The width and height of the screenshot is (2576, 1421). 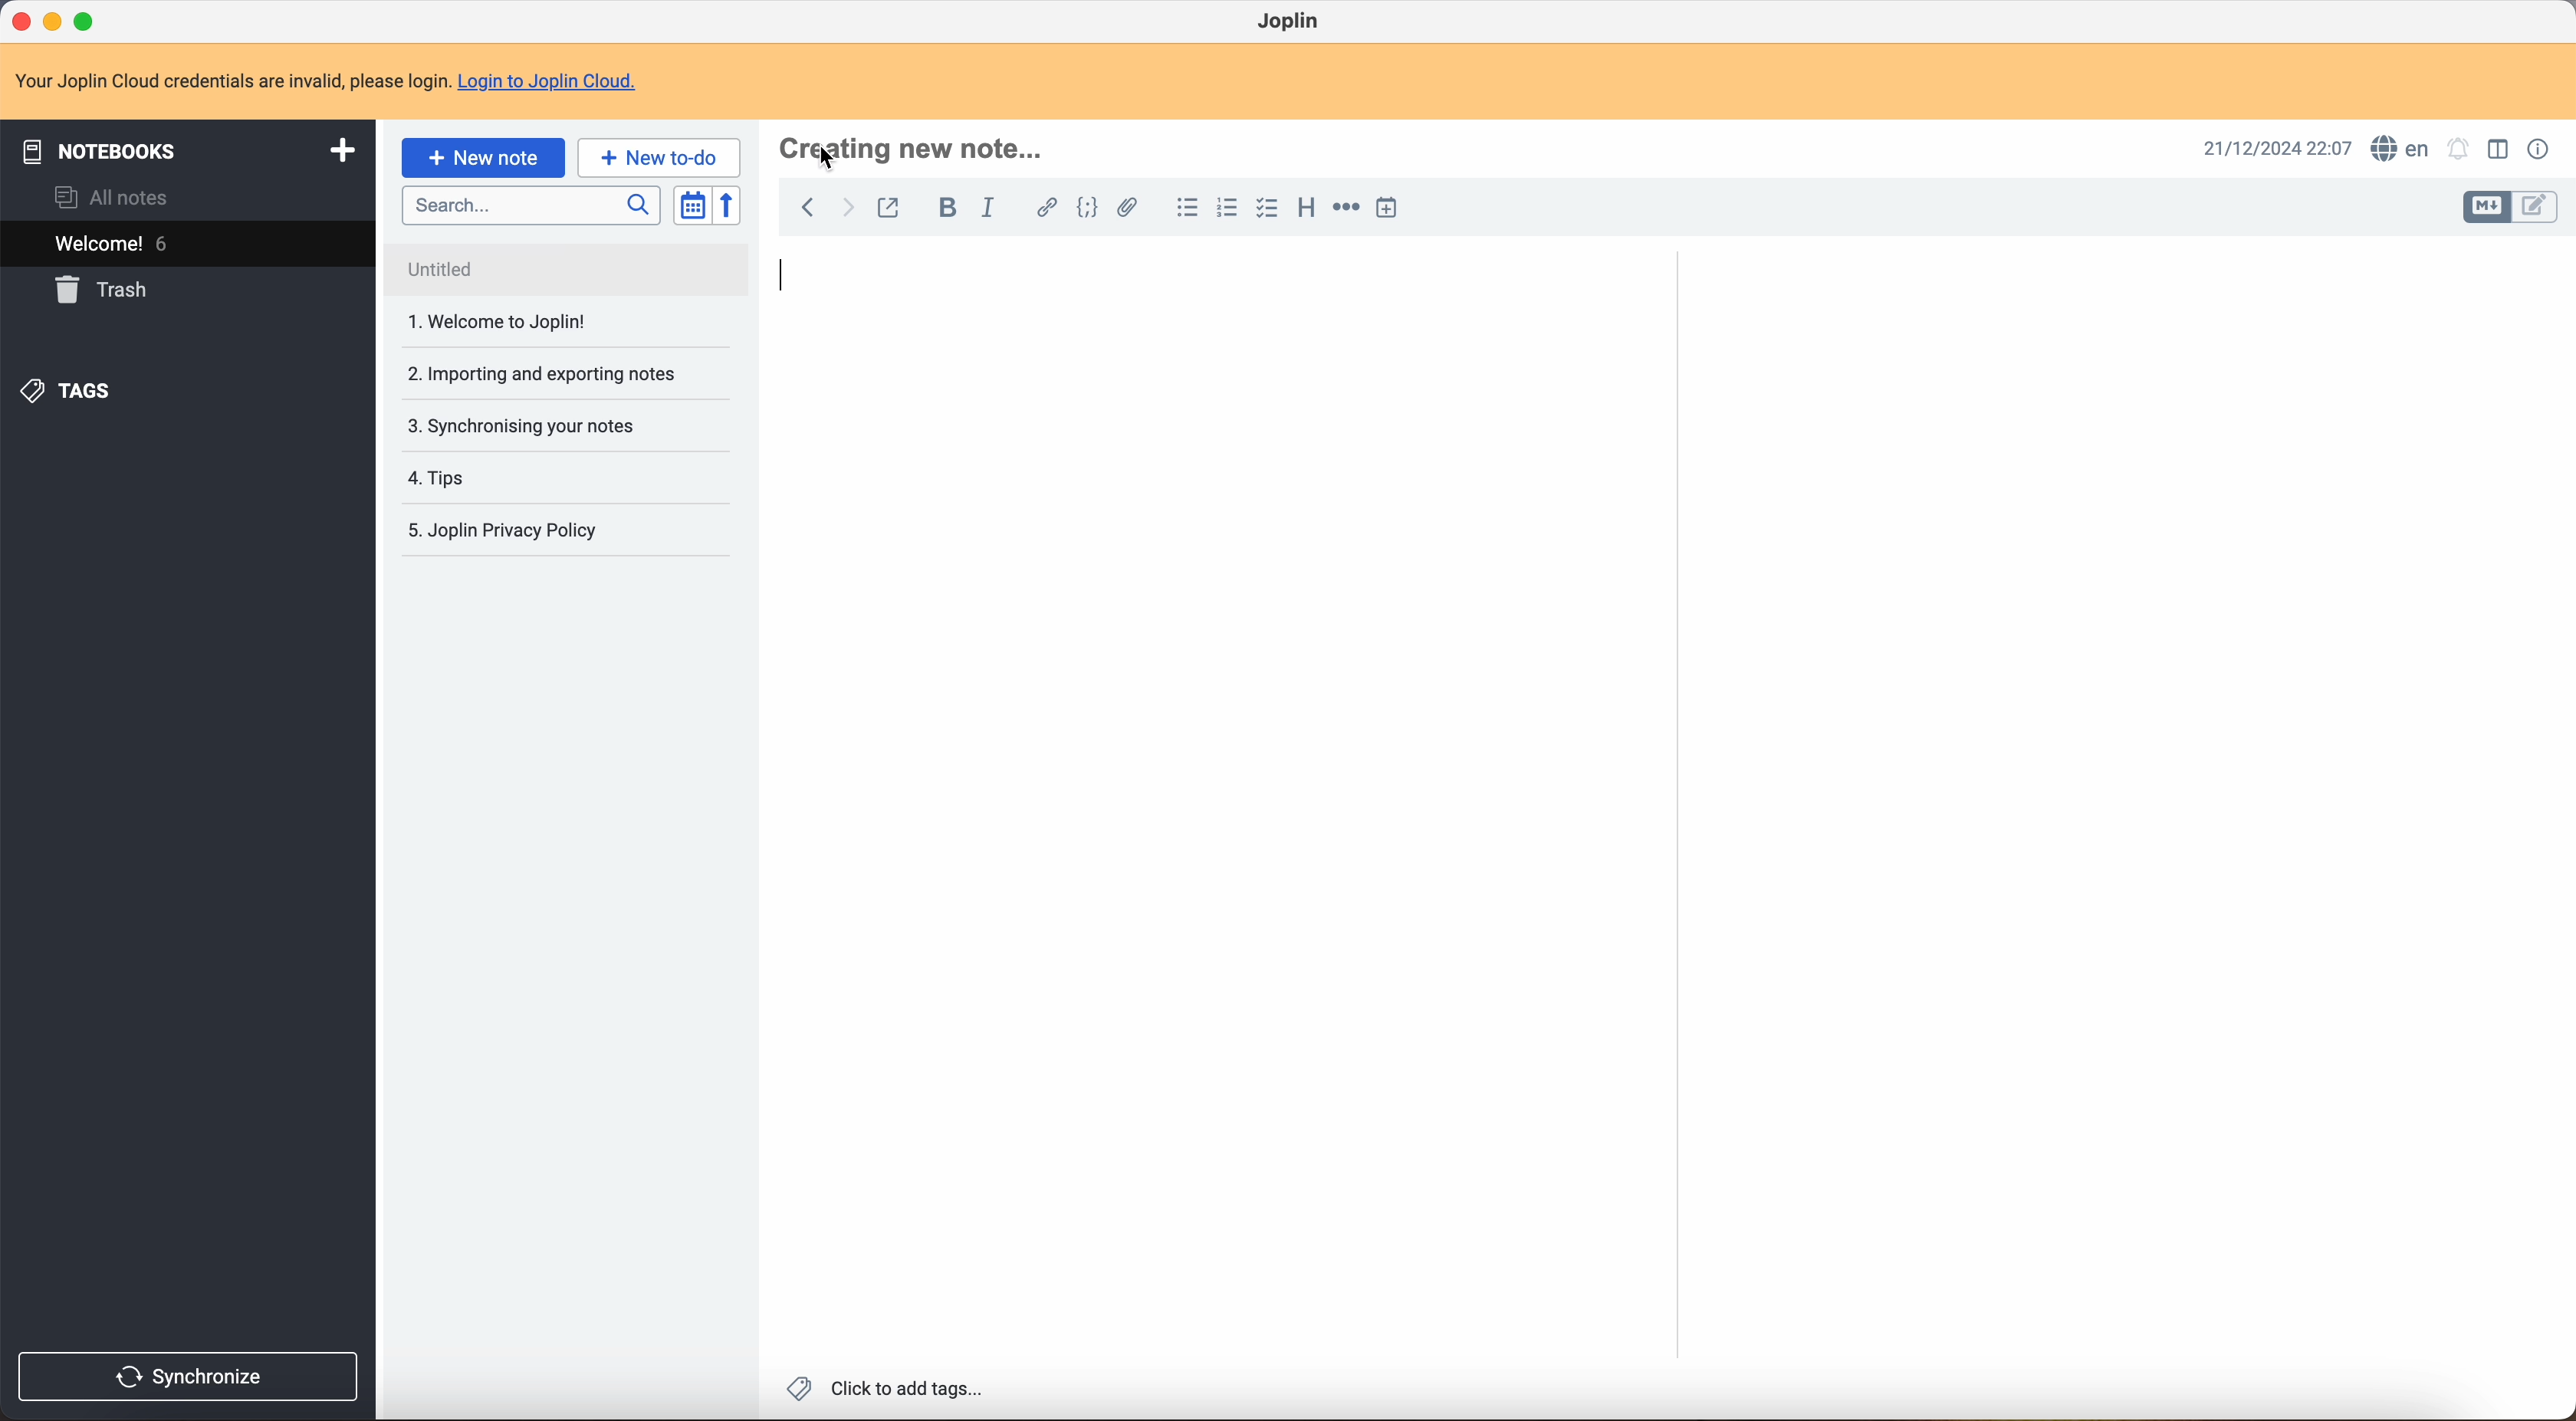 What do you see at coordinates (728, 207) in the screenshot?
I see `reverse sort order` at bounding box center [728, 207].